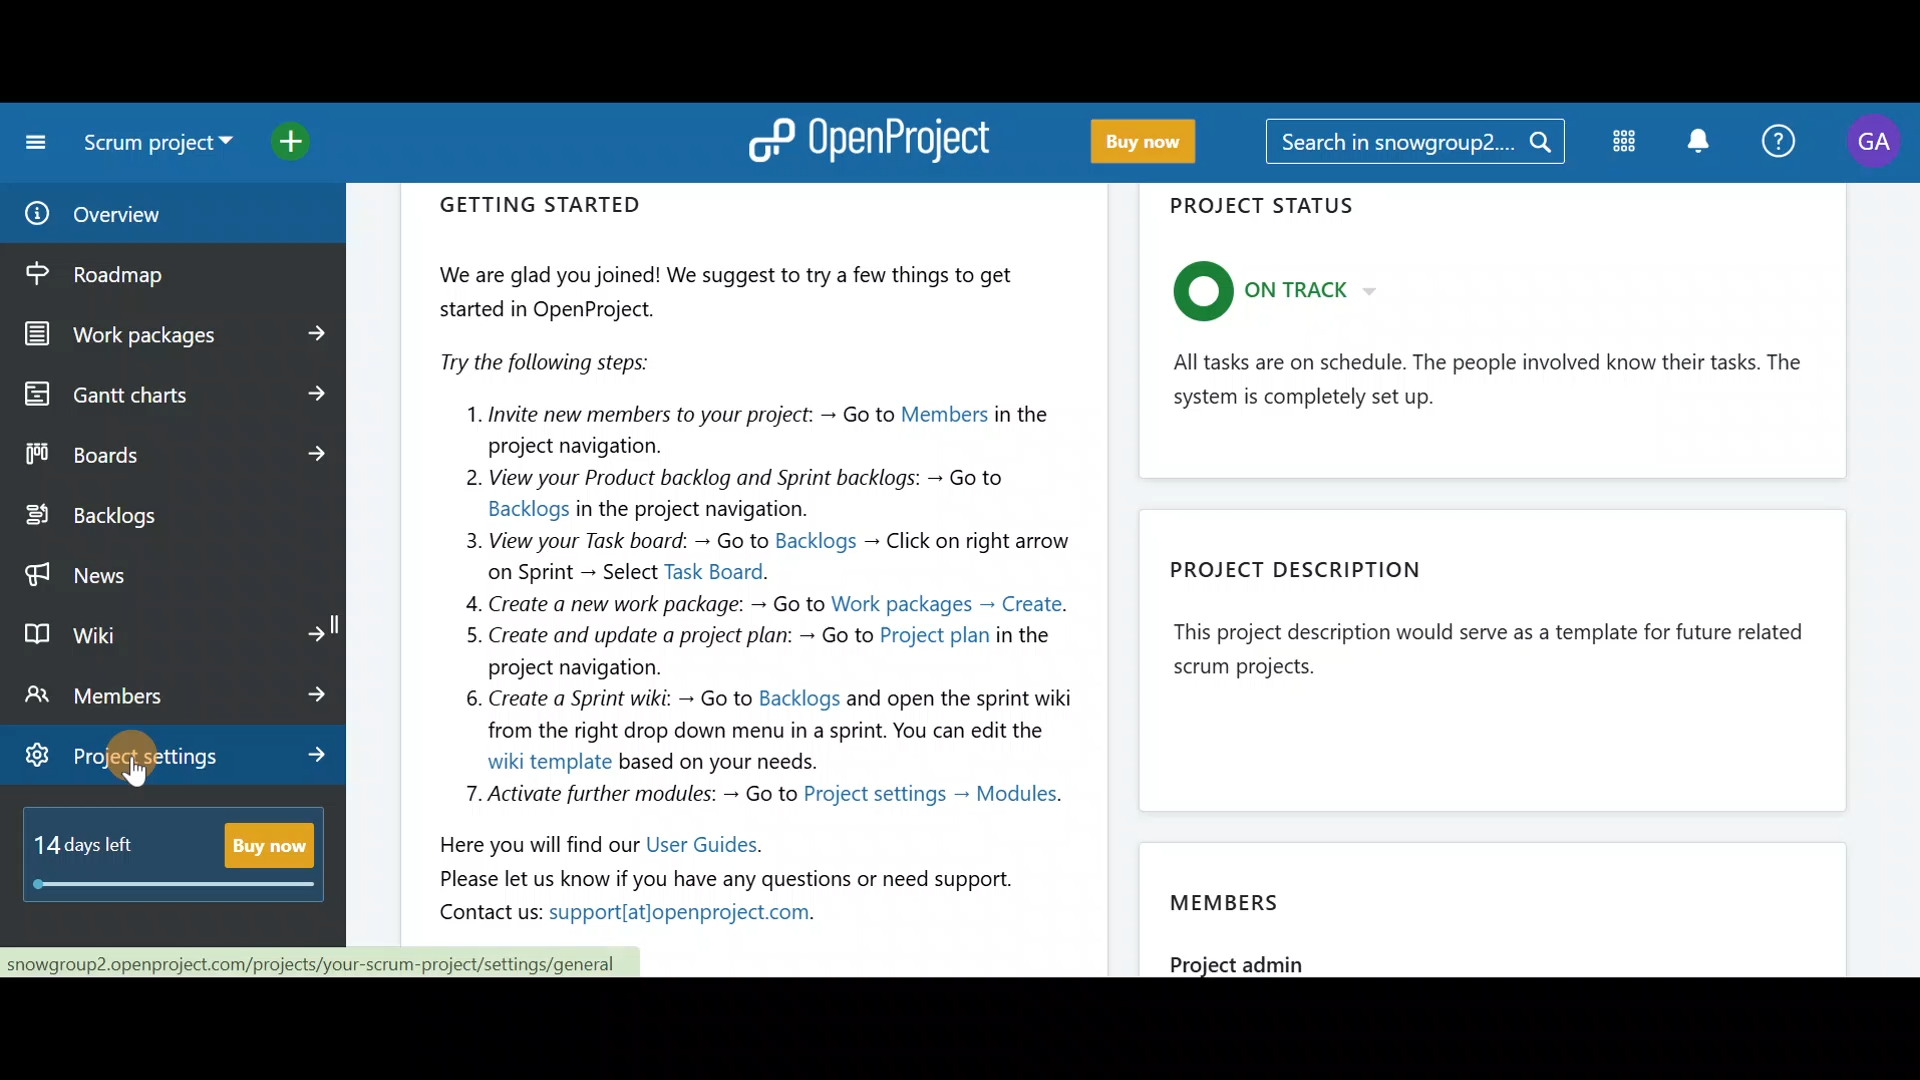 The width and height of the screenshot is (1920, 1080). I want to click on Open quick add menu, so click(310, 143).